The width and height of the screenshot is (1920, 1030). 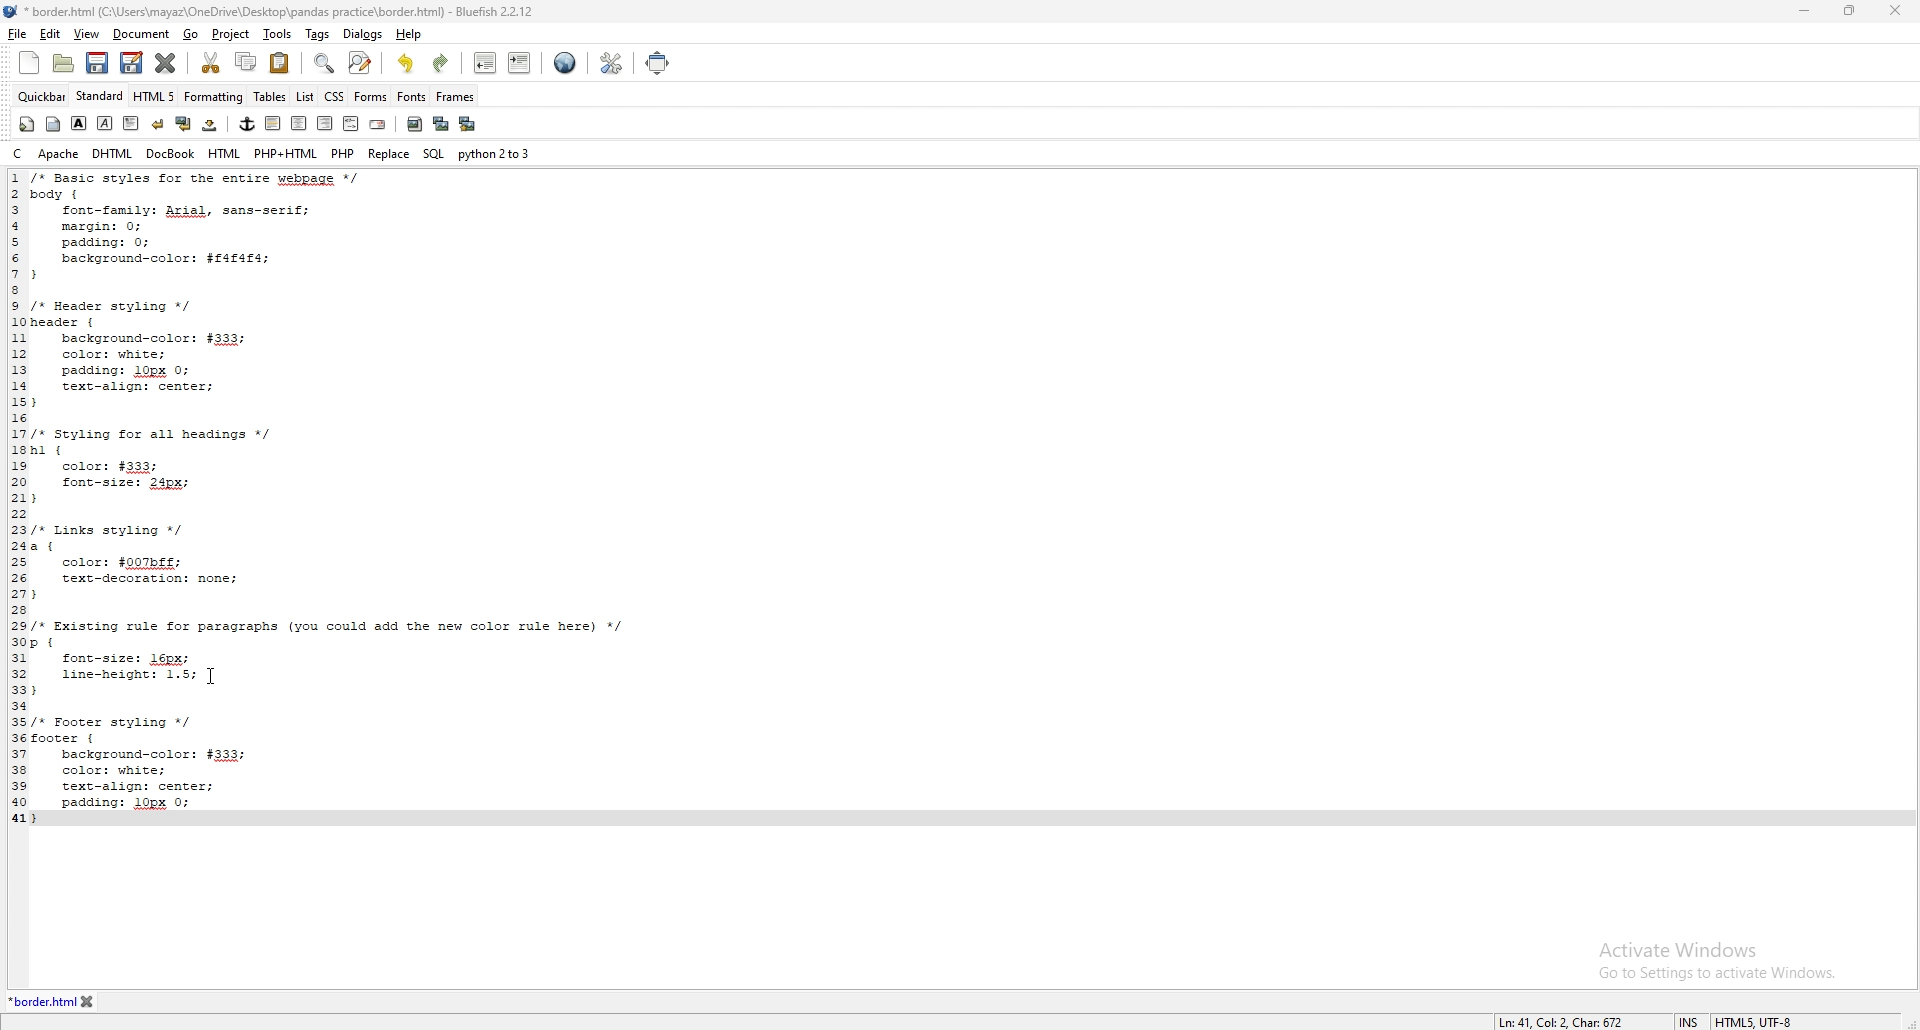 I want to click on tags, so click(x=316, y=33).